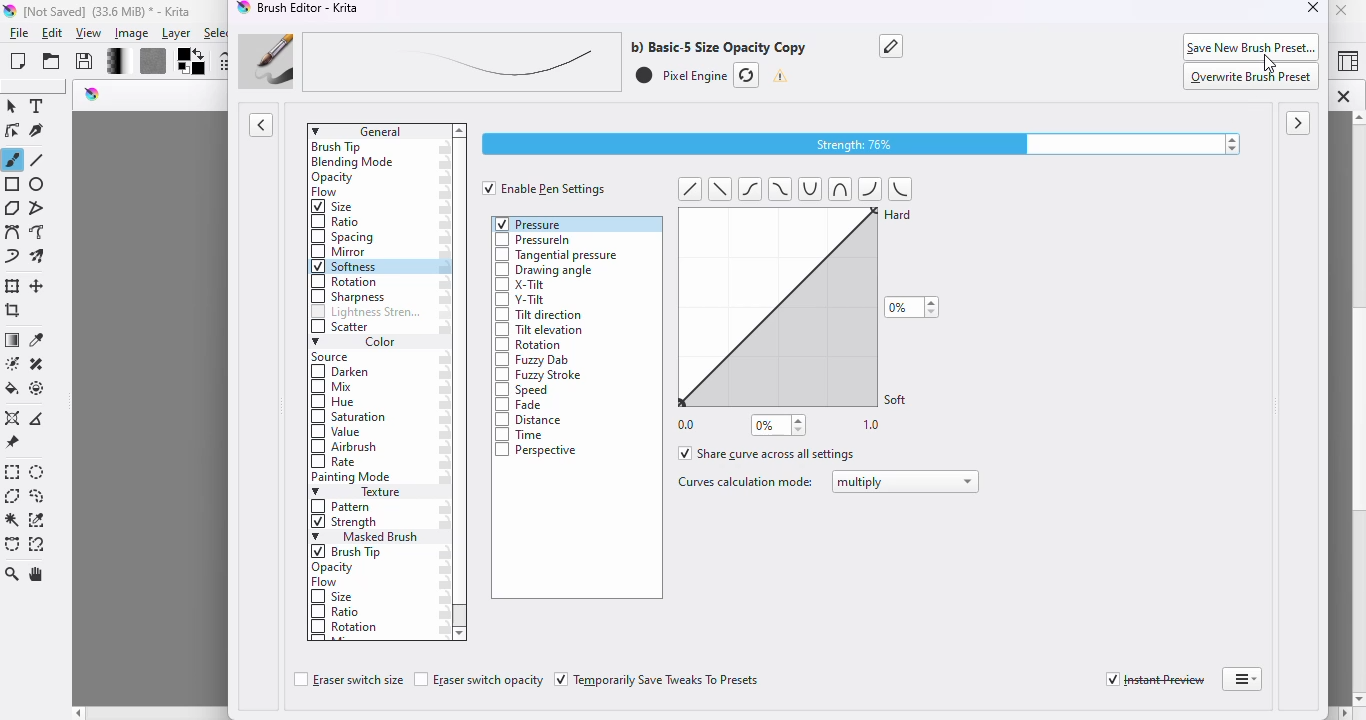 Image resolution: width=1366 pixels, height=720 pixels. What do you see at coordinates (13, 159) in the screenshot?
I see `freehand brush tool` at bounding box center [13, 159].